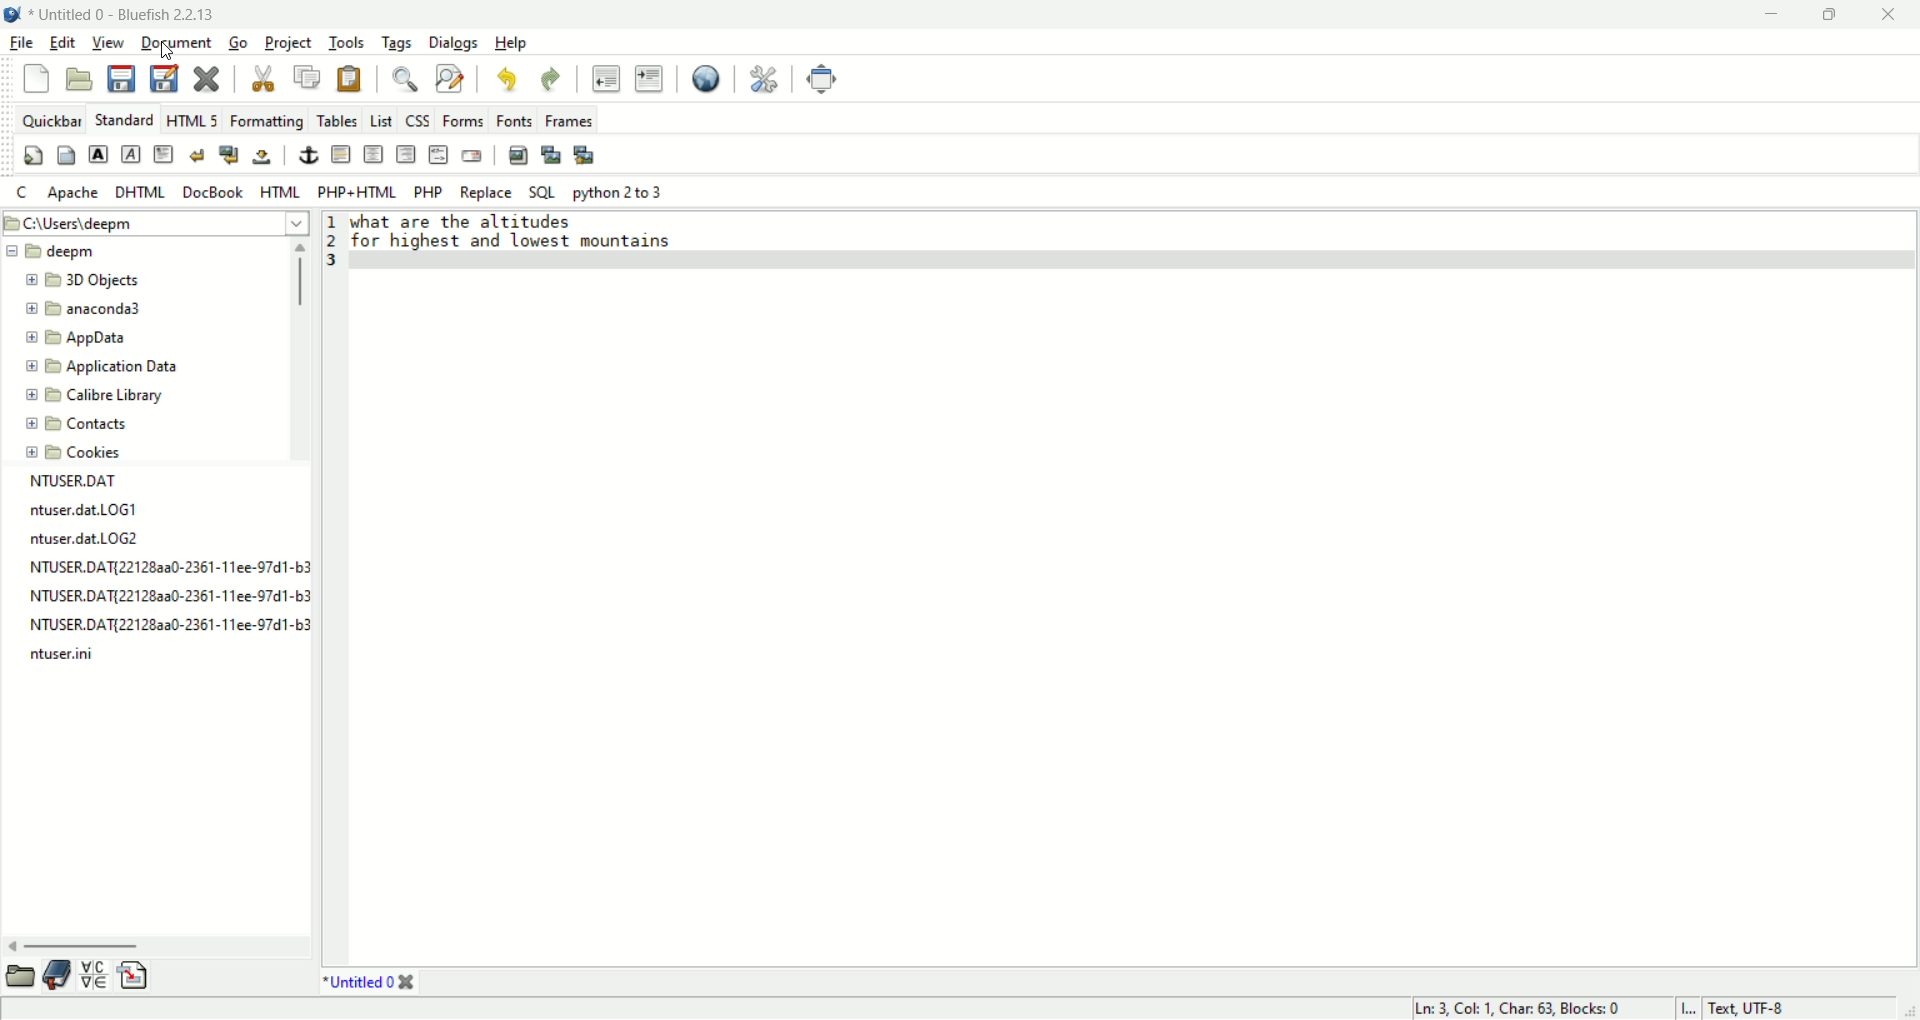 The height and width of the screenshot is (1020, 1920). I want to click on text, so click(531, 235).